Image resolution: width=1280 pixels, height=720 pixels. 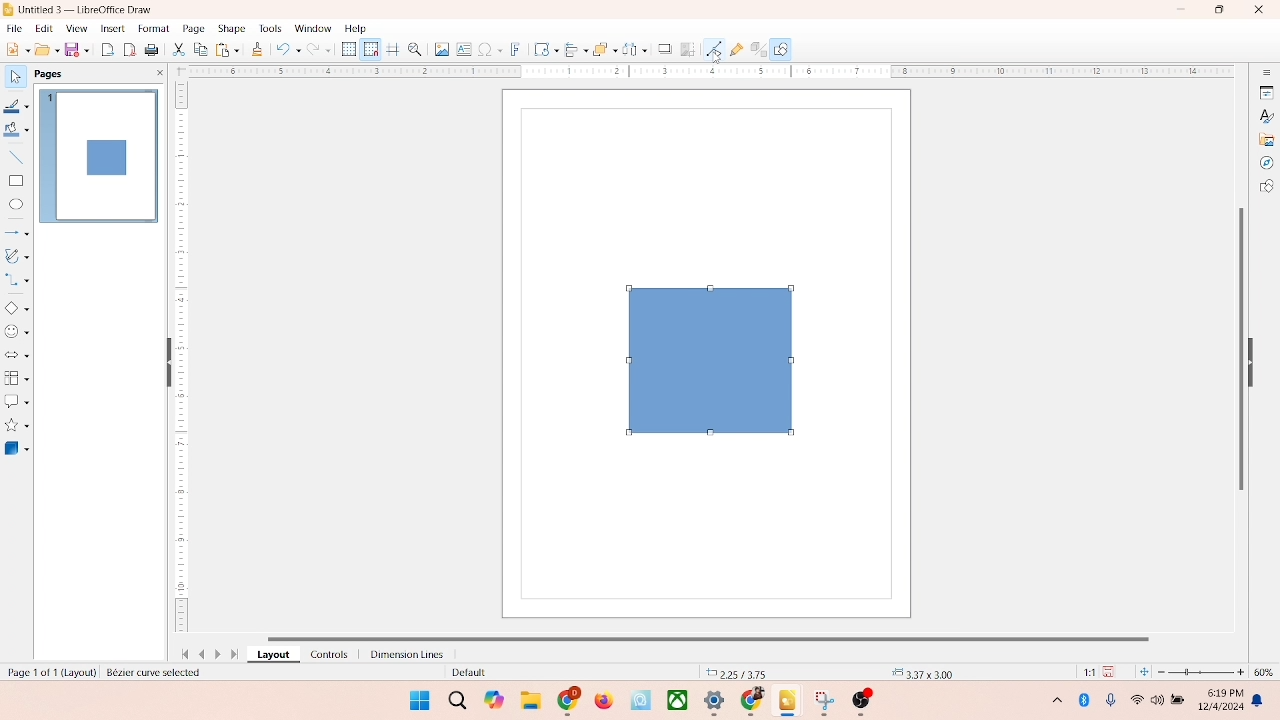 I want to click on page 1, so click(x=99, y=155).